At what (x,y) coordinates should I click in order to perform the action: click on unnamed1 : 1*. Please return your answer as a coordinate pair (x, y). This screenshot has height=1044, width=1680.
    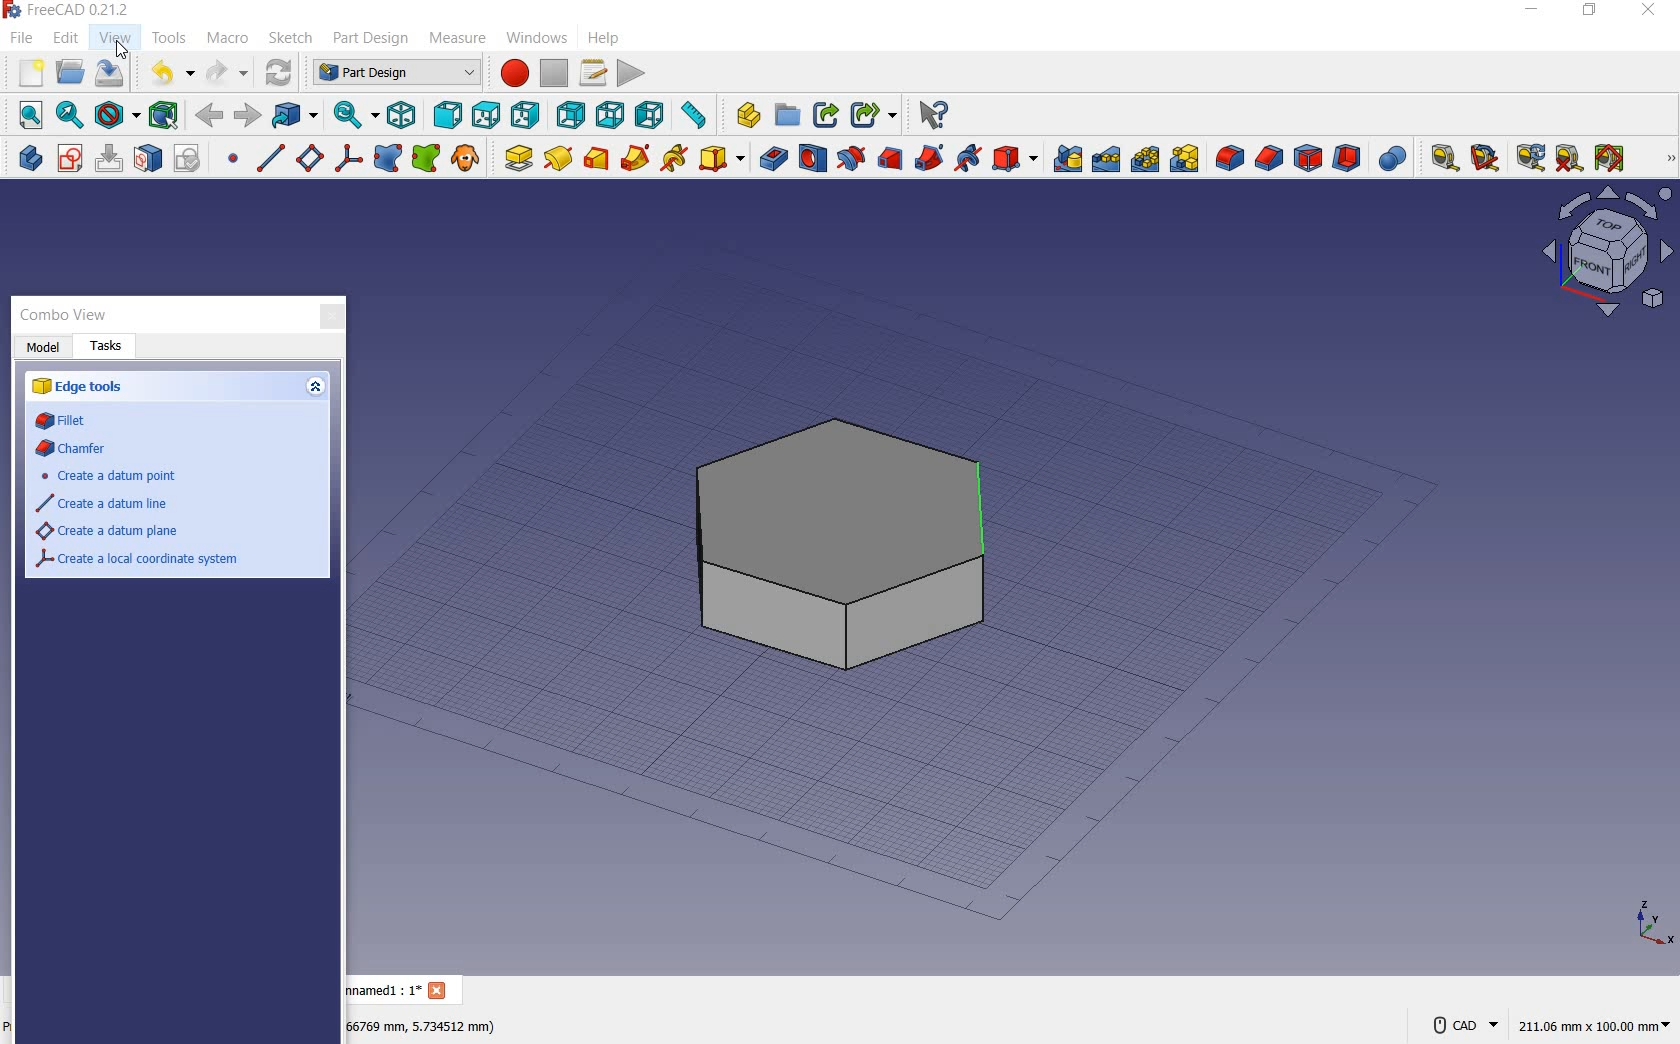
    Looking at the image, I should click on (383, 989).